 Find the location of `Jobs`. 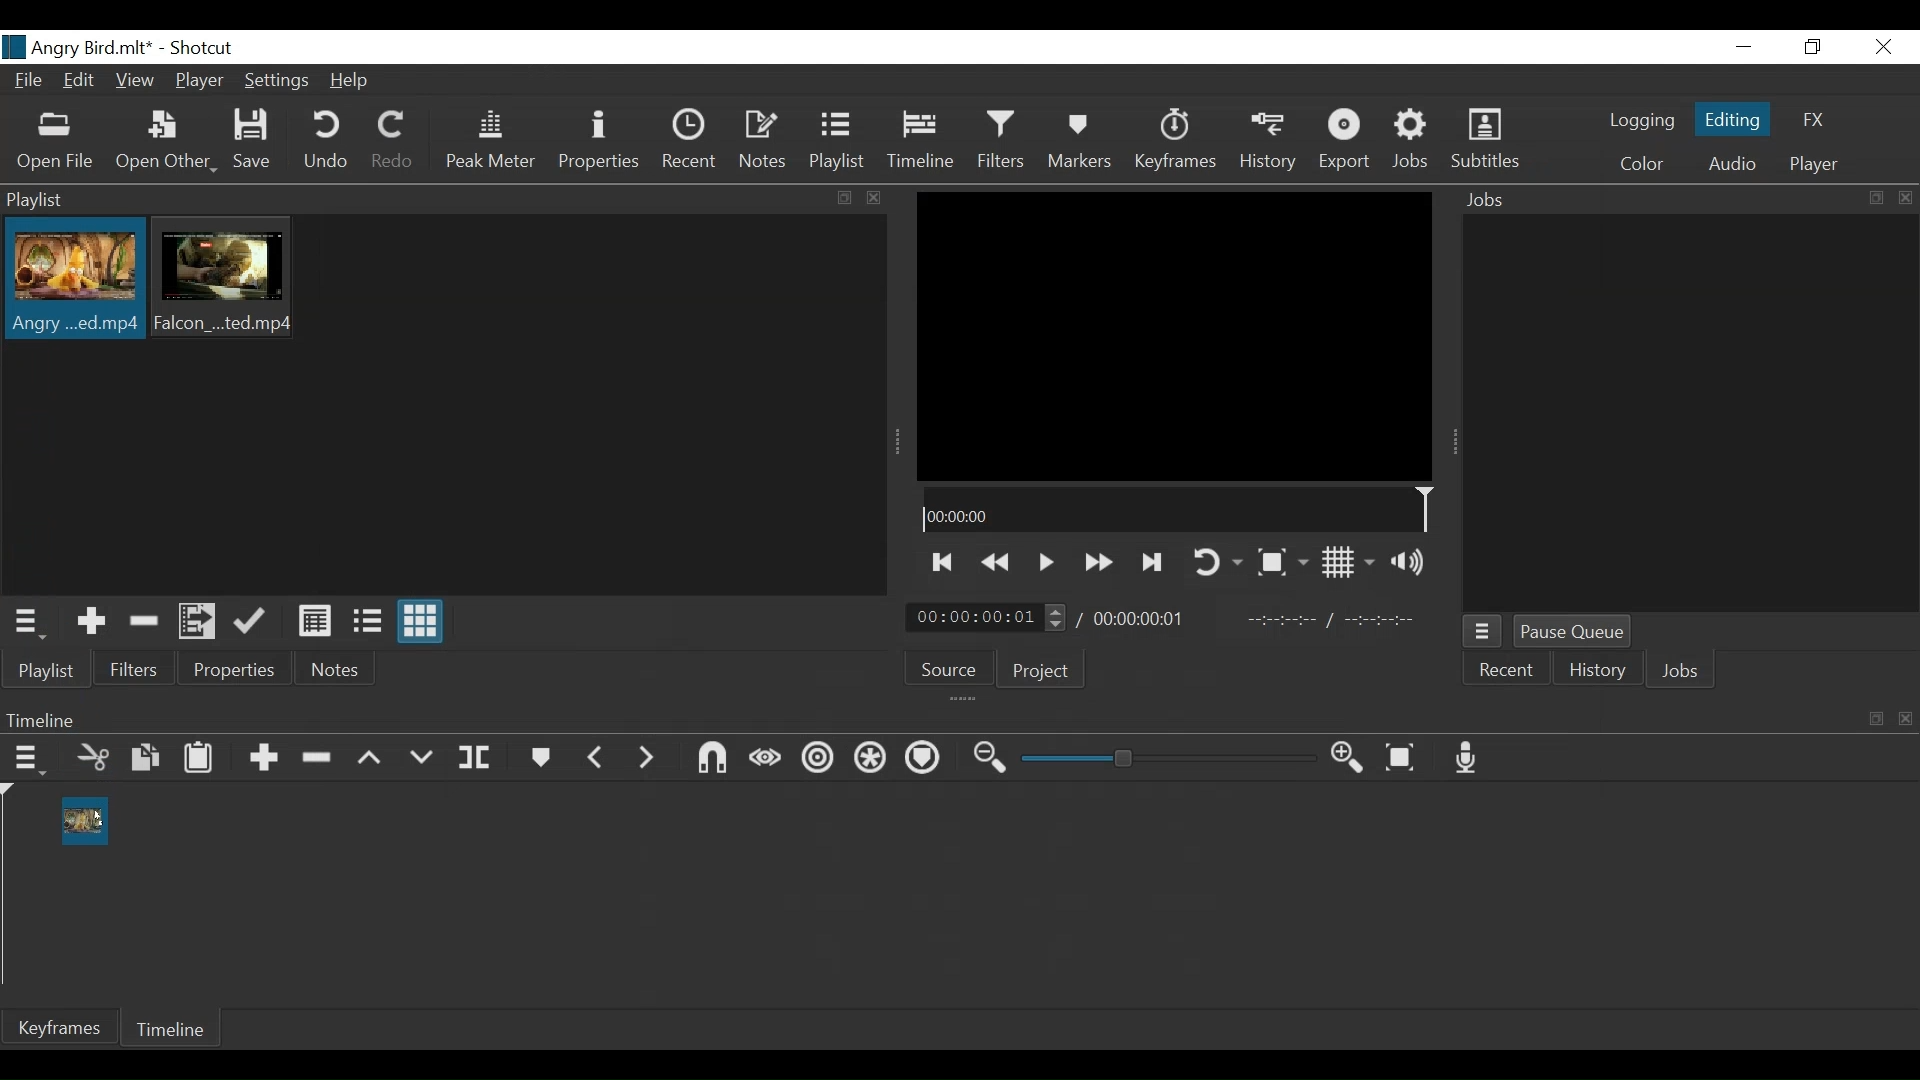

Jobs is located at coordinates (1414, 143).